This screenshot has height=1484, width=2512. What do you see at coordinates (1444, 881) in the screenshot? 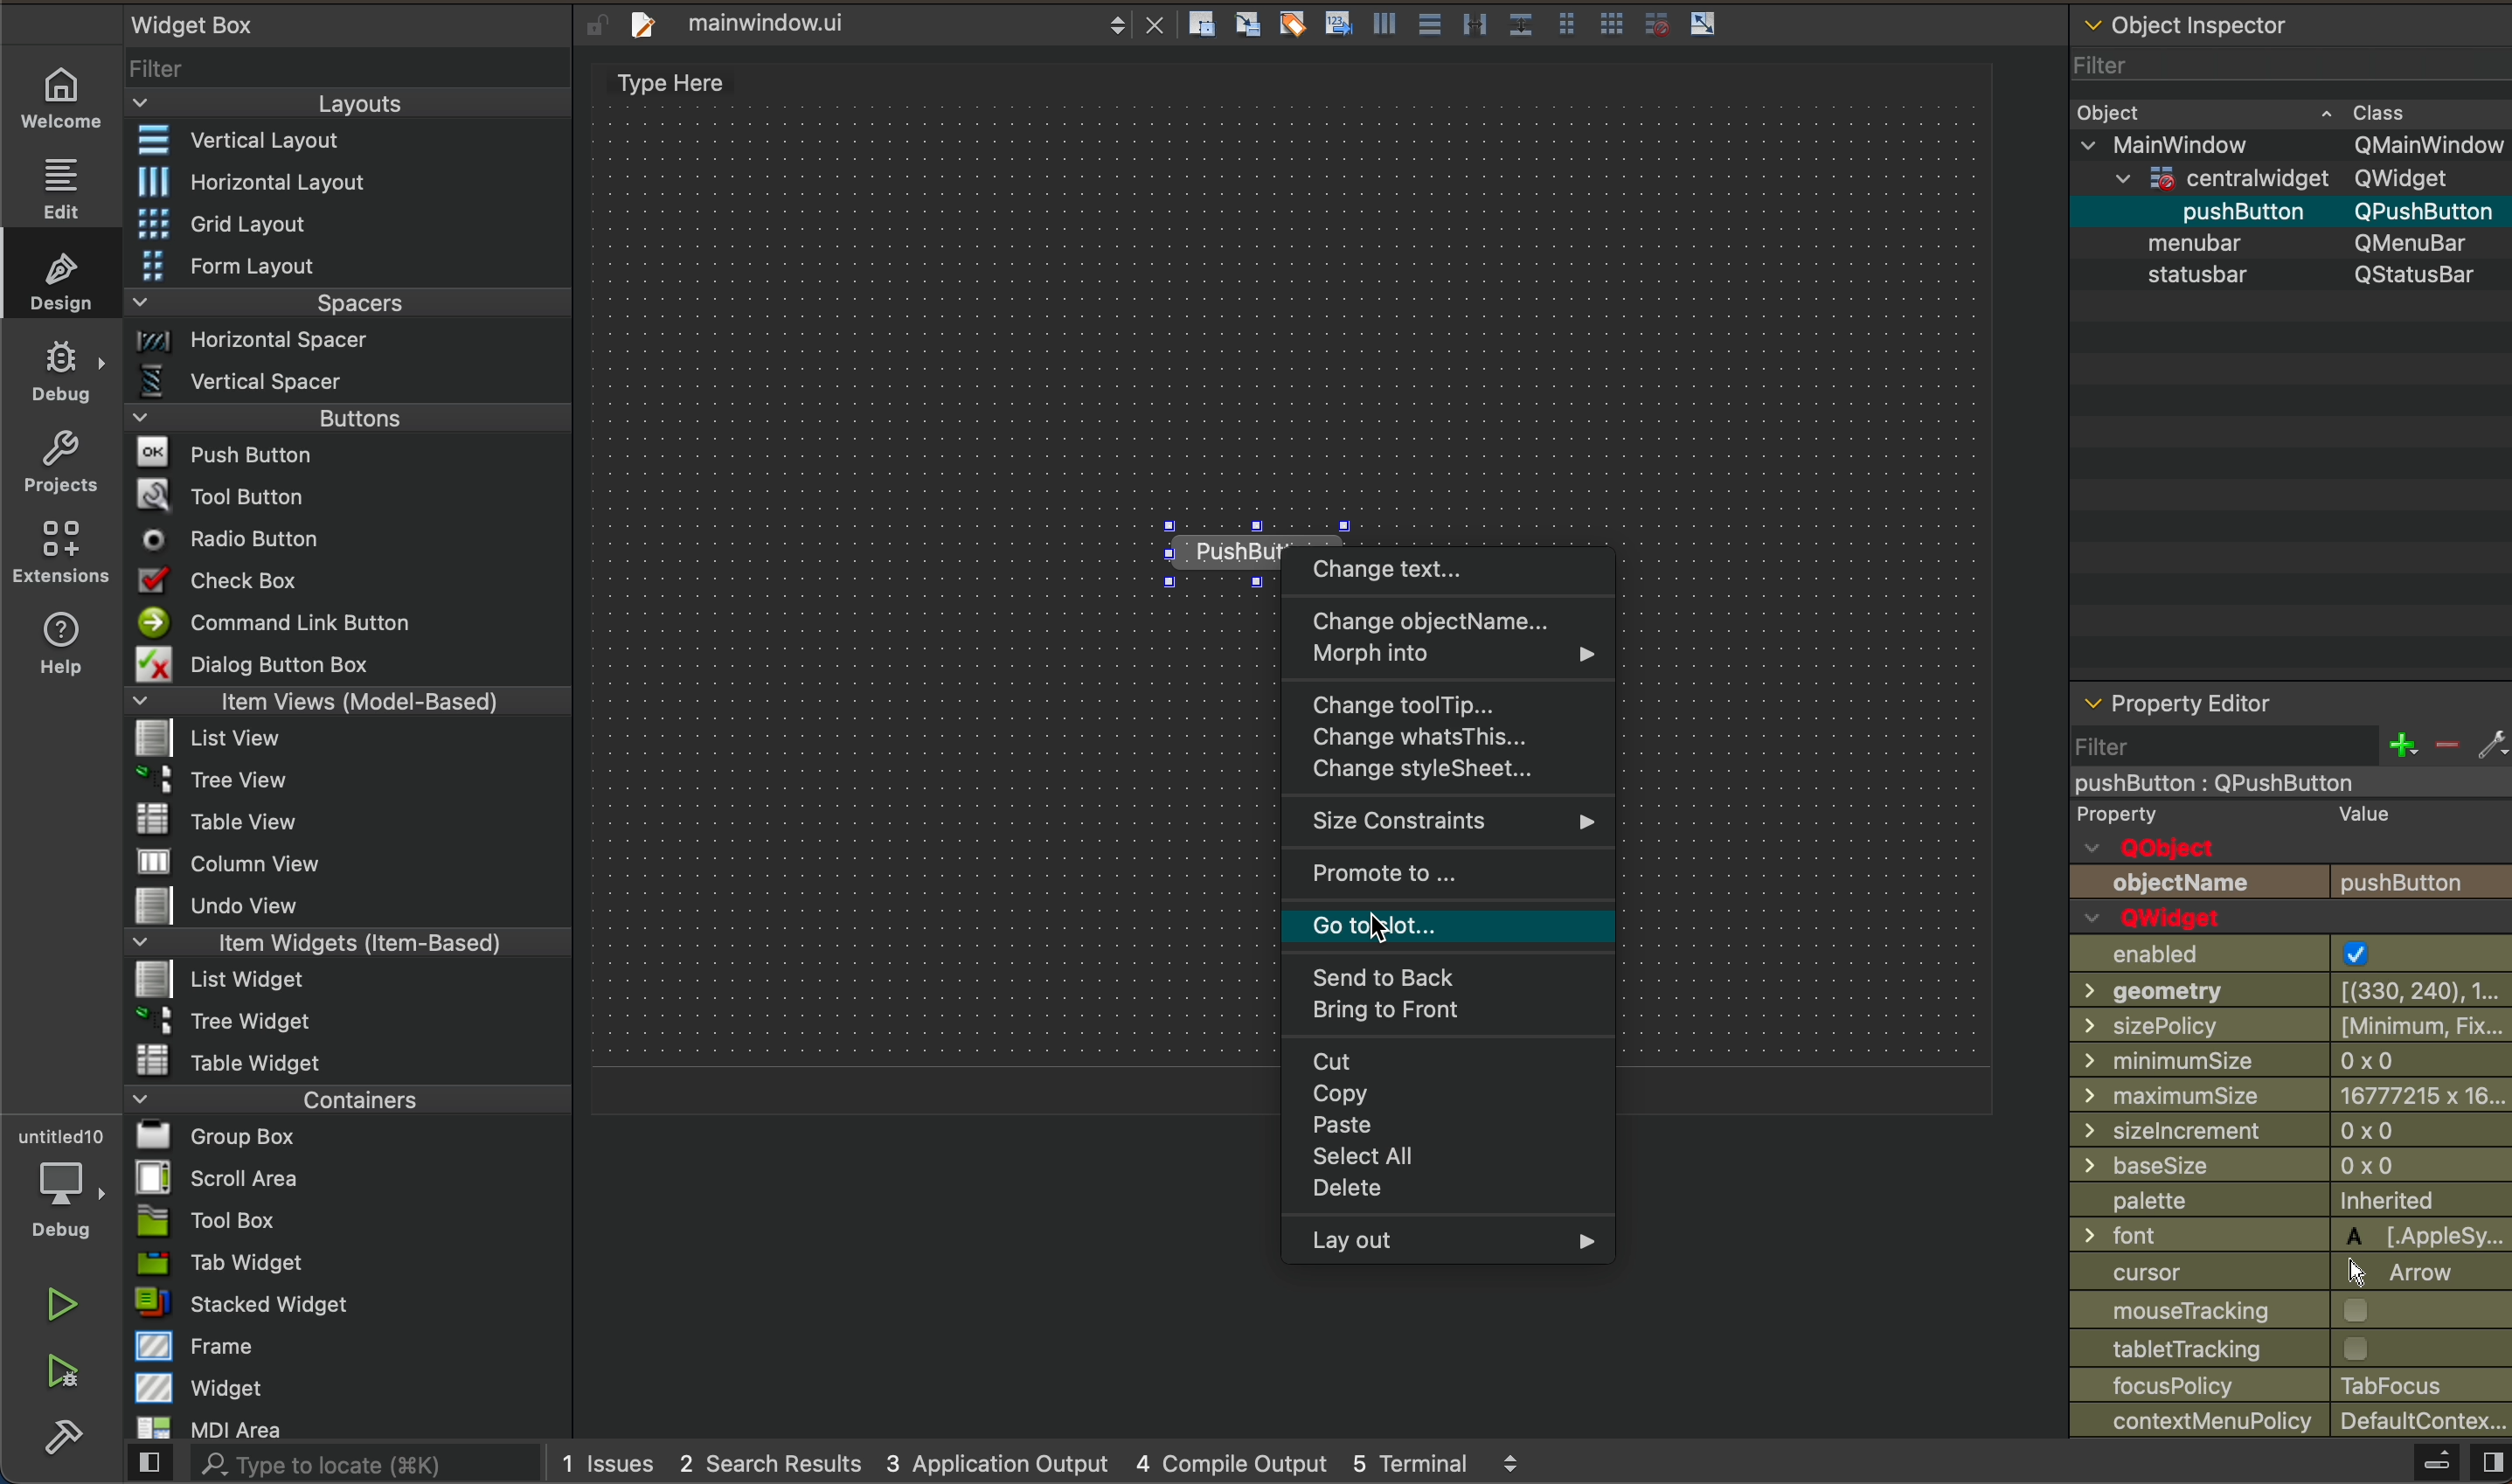
I see `promote to` at bounding box center [1444, 881].